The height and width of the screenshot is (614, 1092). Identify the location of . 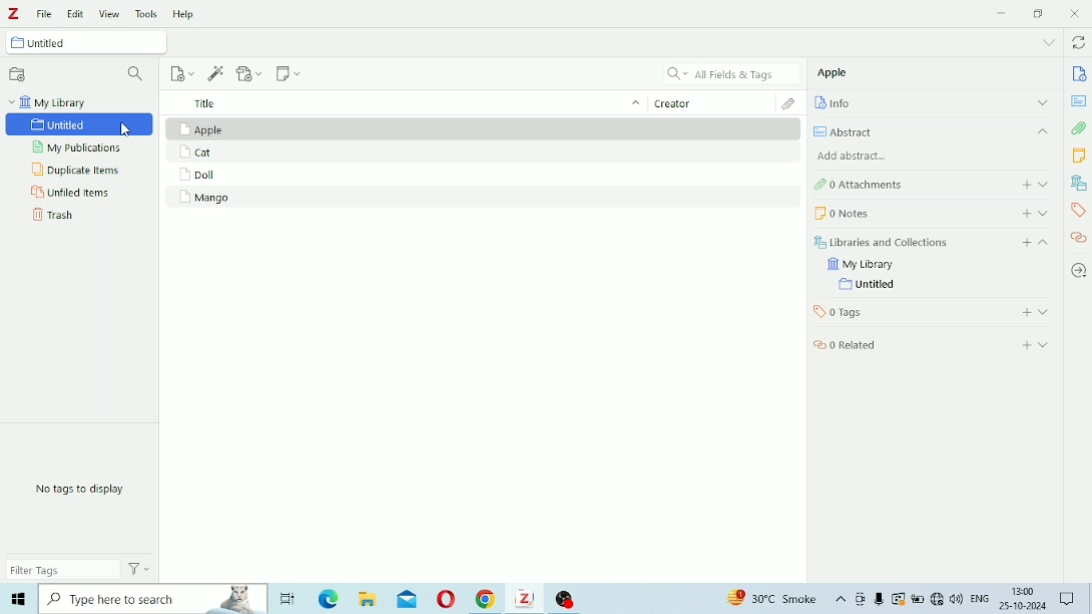
(525, 601).